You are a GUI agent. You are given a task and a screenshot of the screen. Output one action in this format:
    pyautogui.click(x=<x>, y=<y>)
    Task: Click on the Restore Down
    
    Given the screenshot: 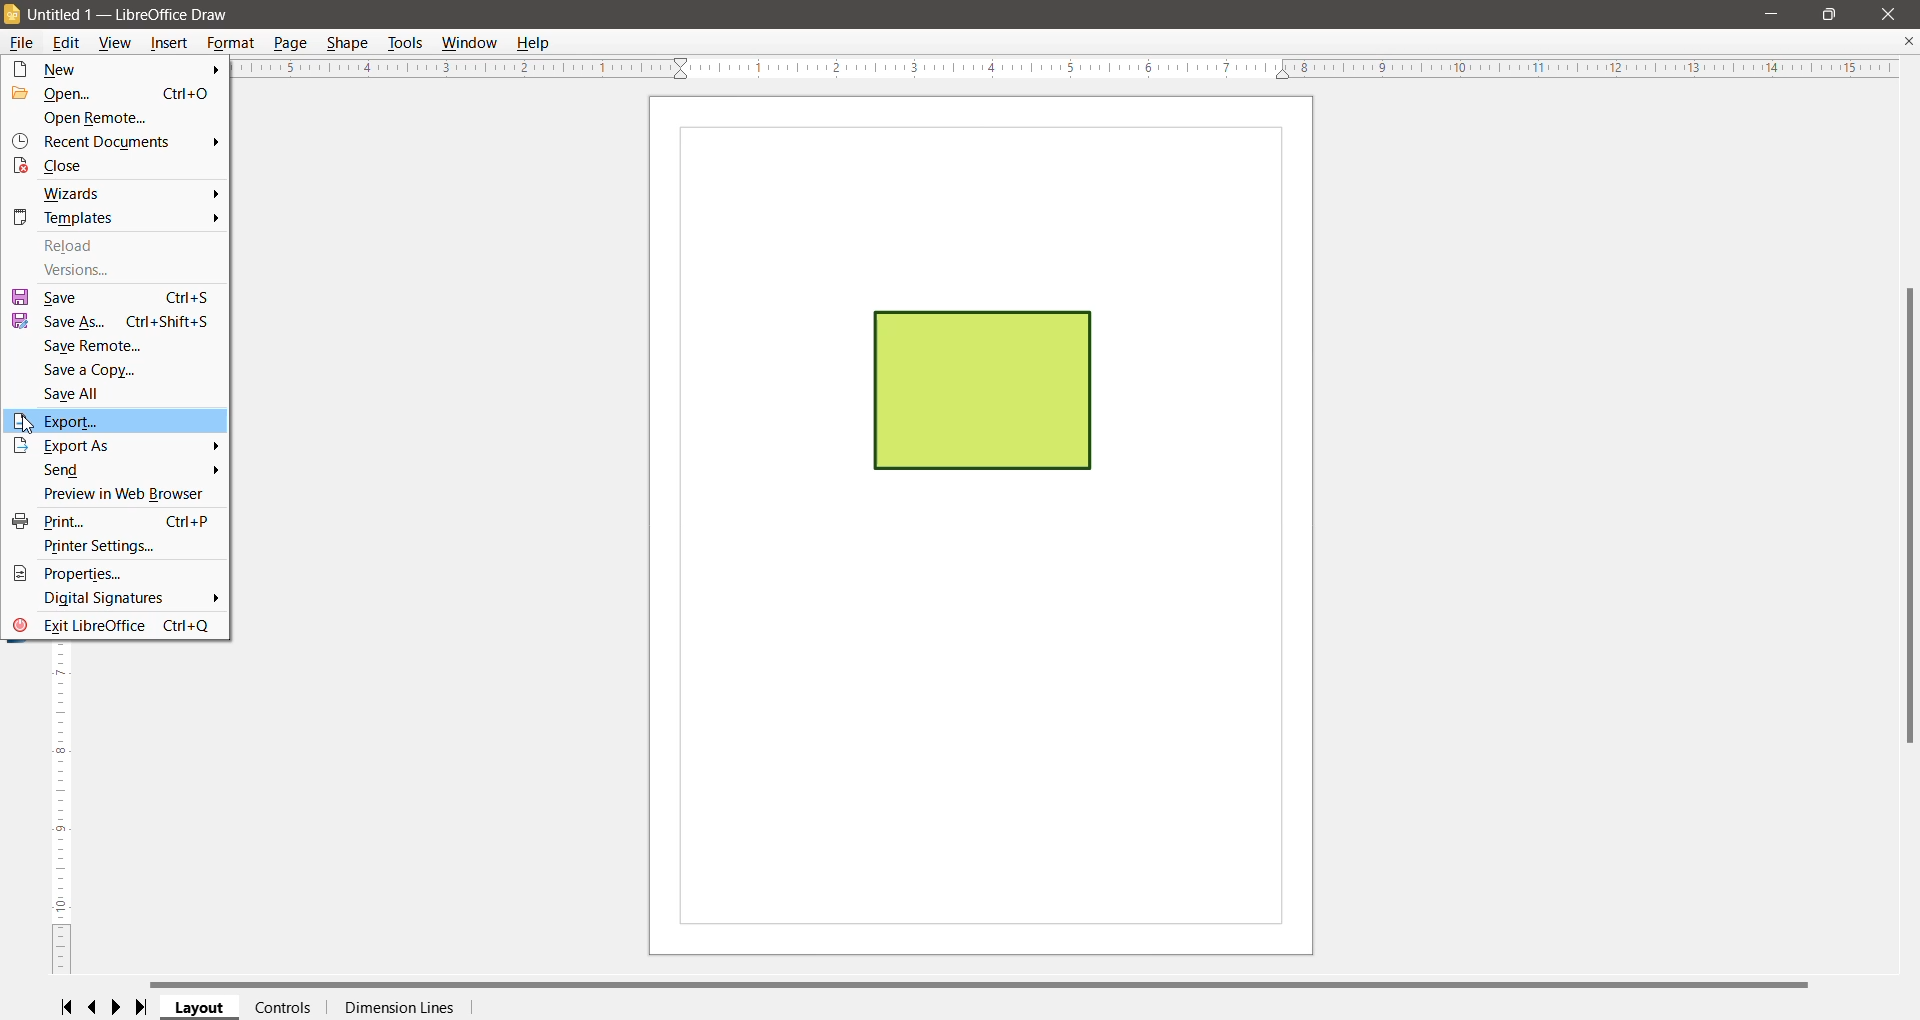 What is the action you would take?
    pyautogui.click(x=1829, y=12)
    